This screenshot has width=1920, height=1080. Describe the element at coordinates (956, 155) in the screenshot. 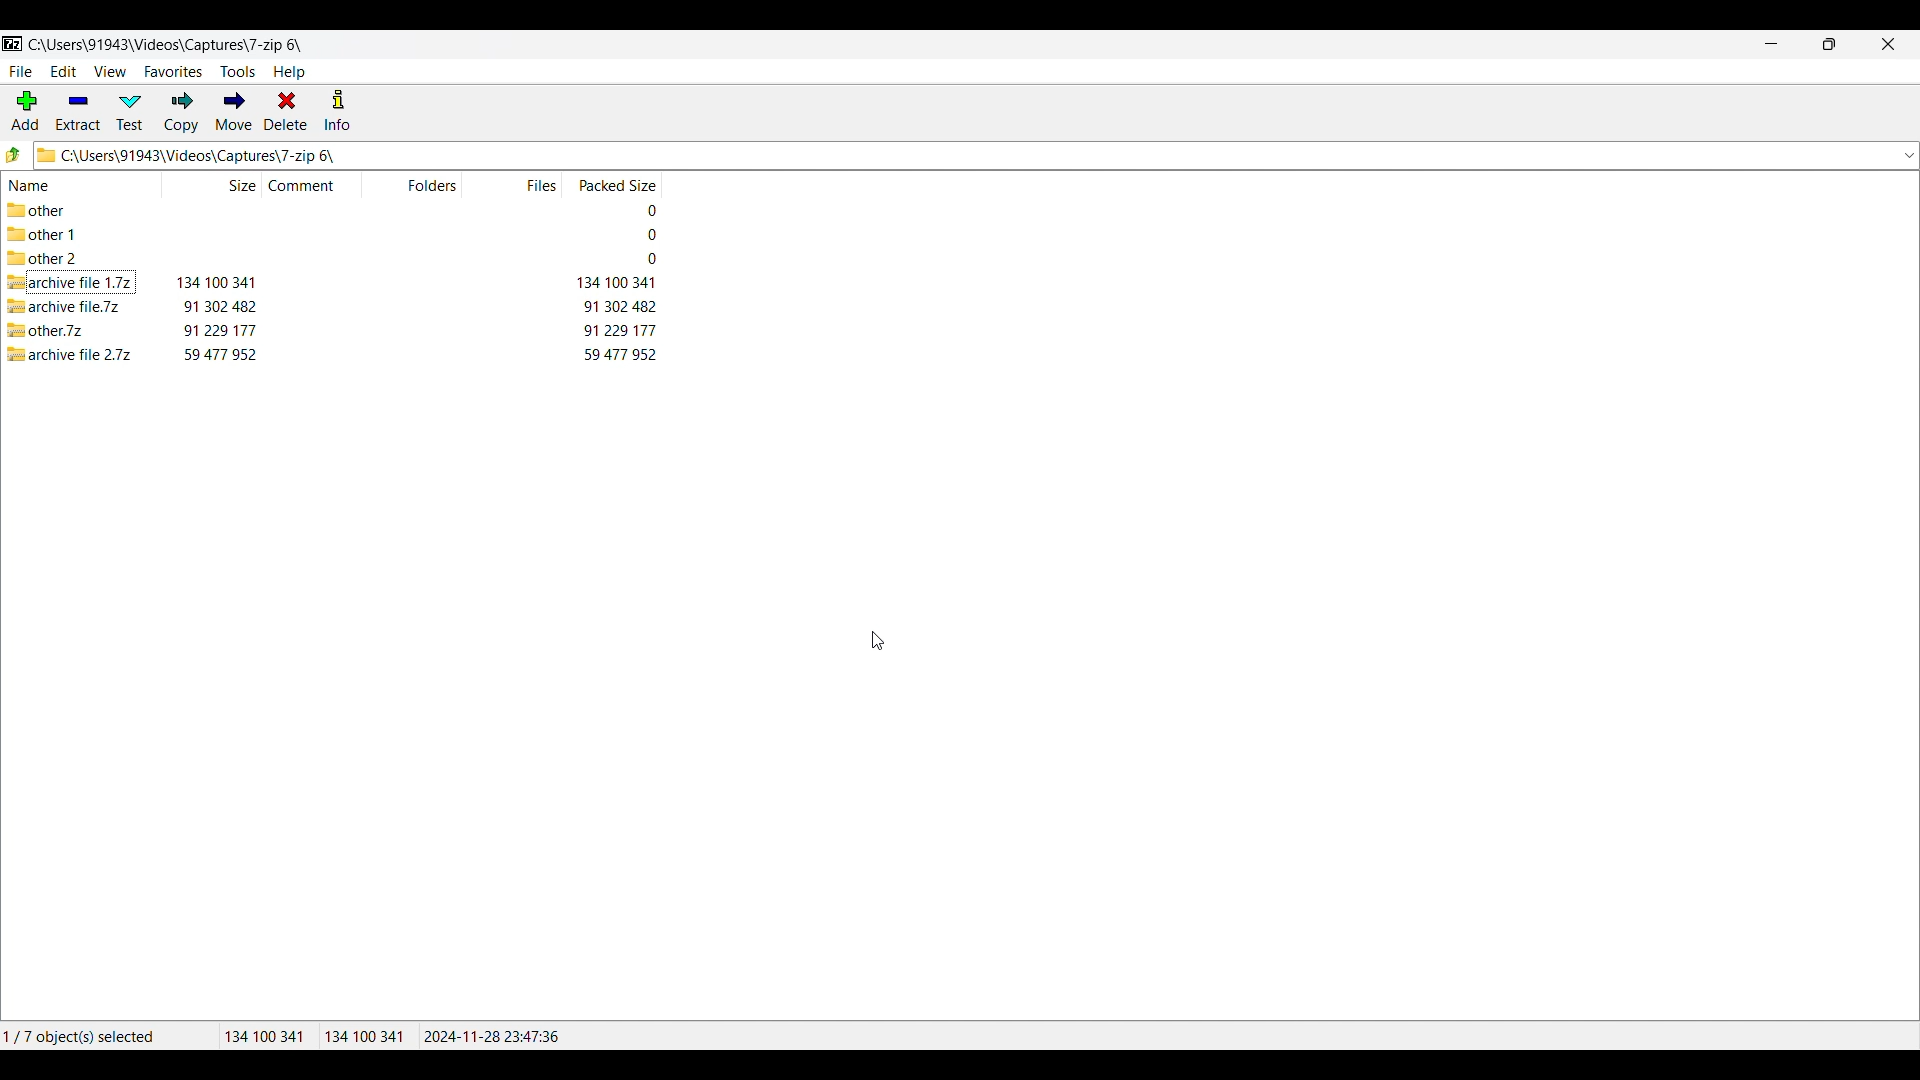

I see `C:\Users\91943\Videos\Captures\7-zip 6\` at that location.